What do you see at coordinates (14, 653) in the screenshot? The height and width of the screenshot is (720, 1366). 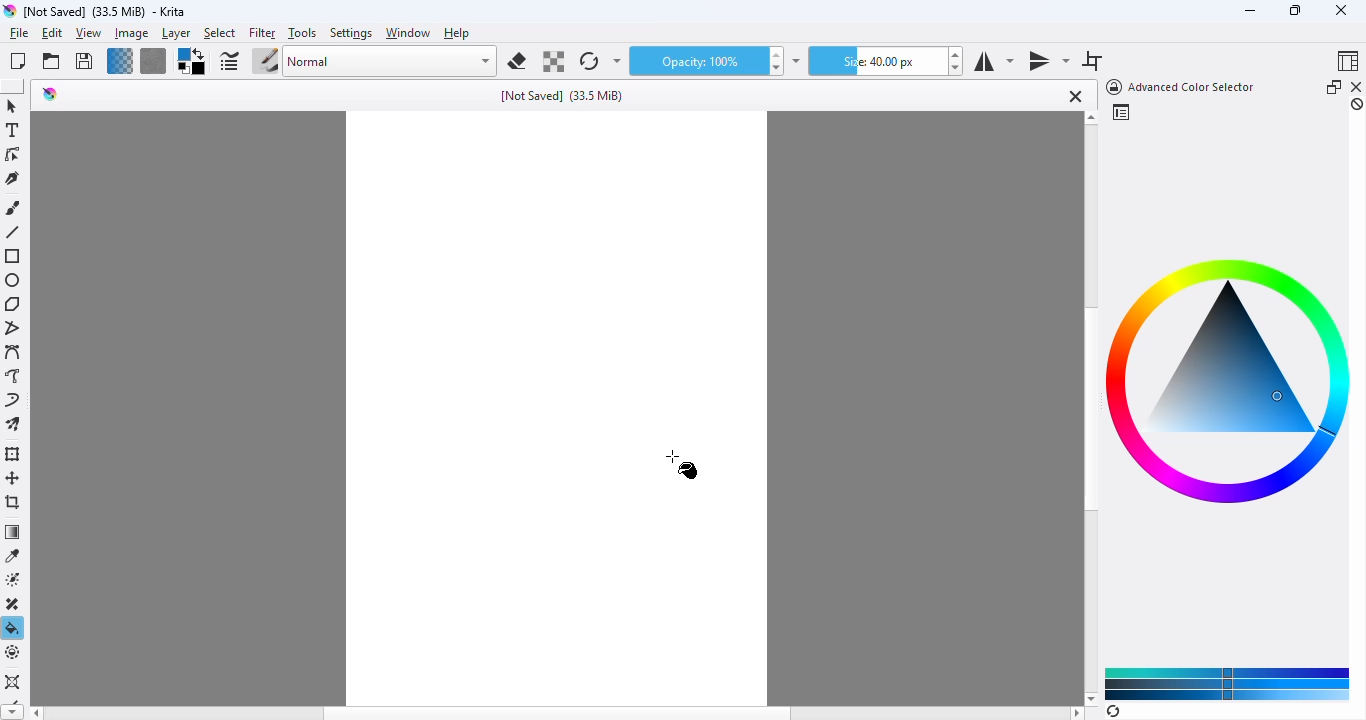 I see `enclose and fill tool` at bounding box center [14, 653].